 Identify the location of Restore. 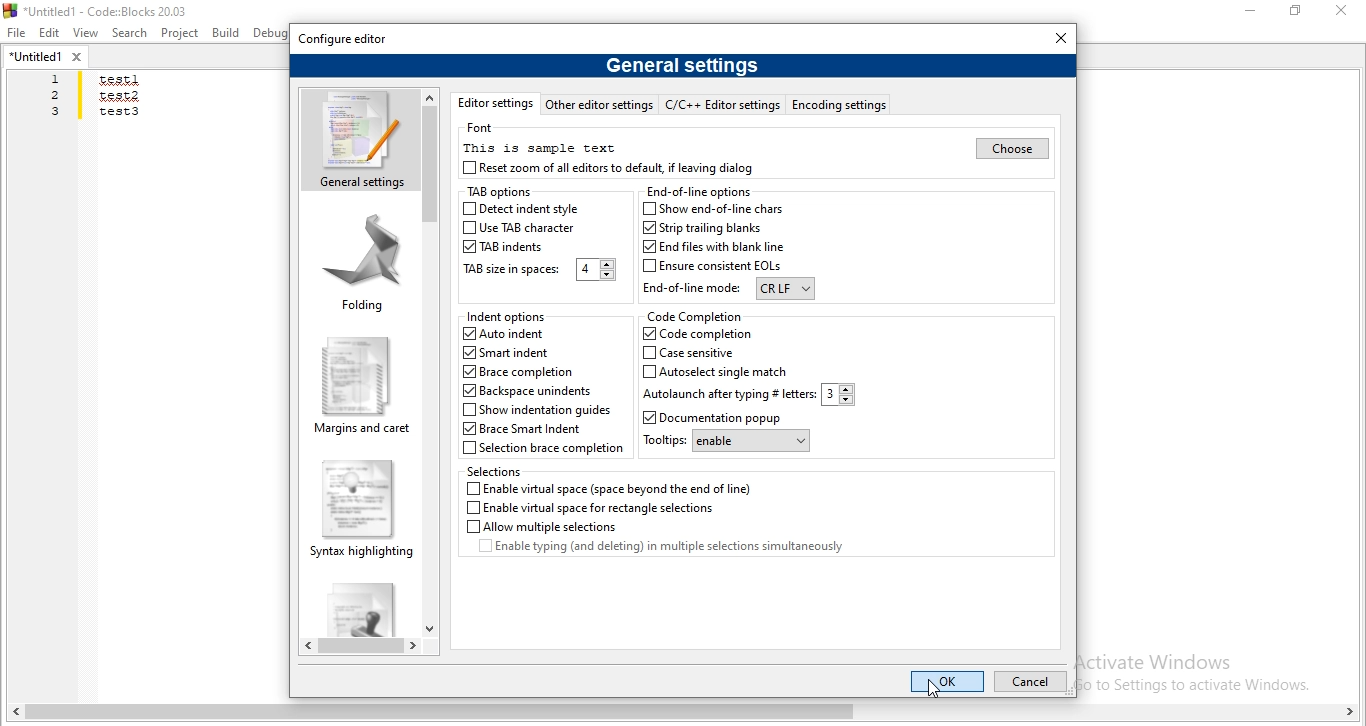
(1297, 10).